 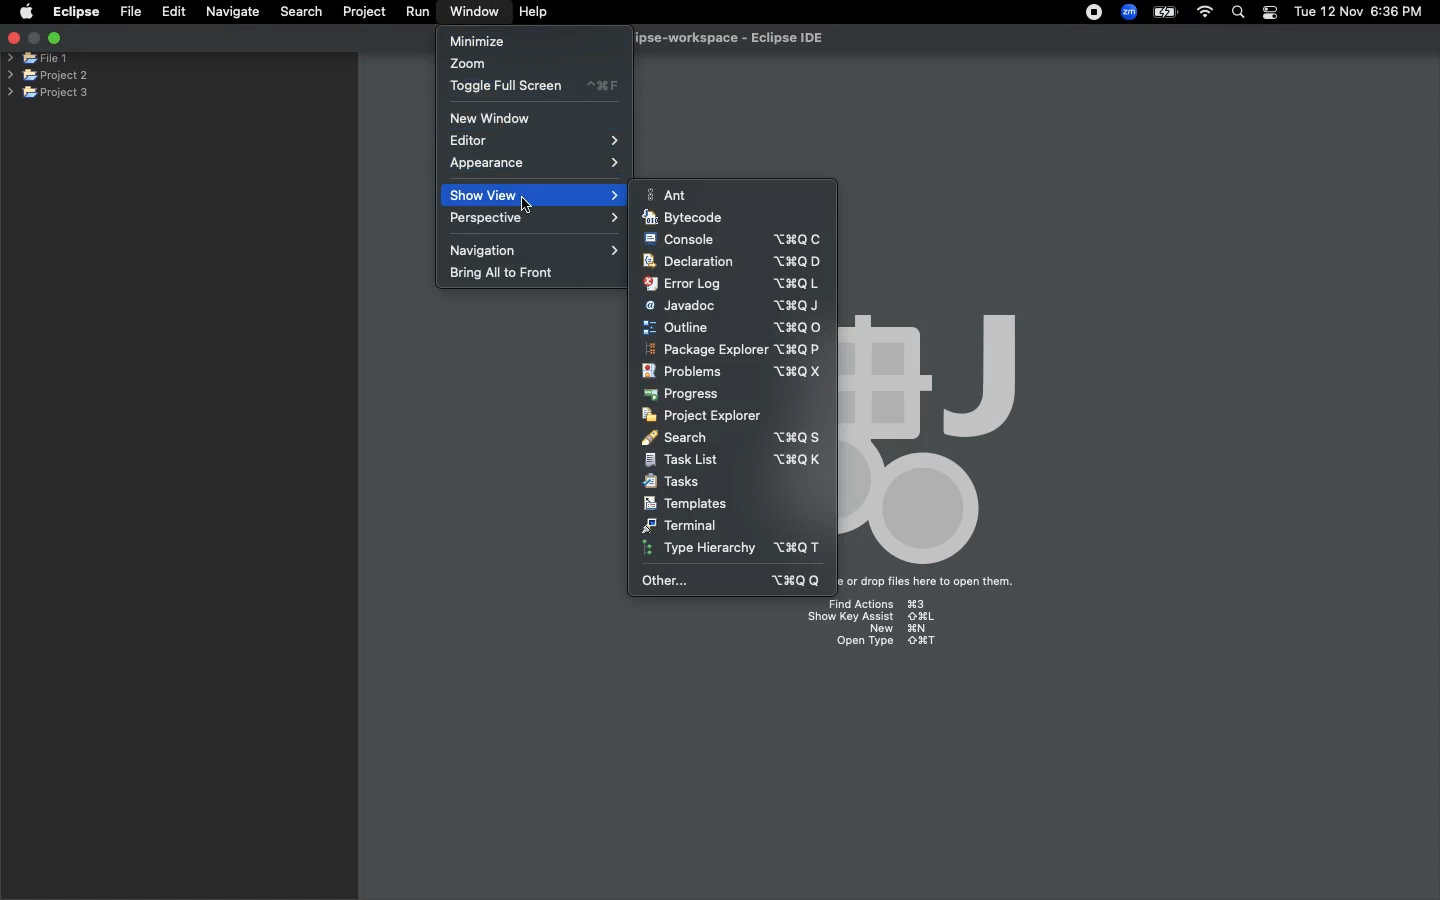 I want to click on Editor, so click(x=539, y=141).